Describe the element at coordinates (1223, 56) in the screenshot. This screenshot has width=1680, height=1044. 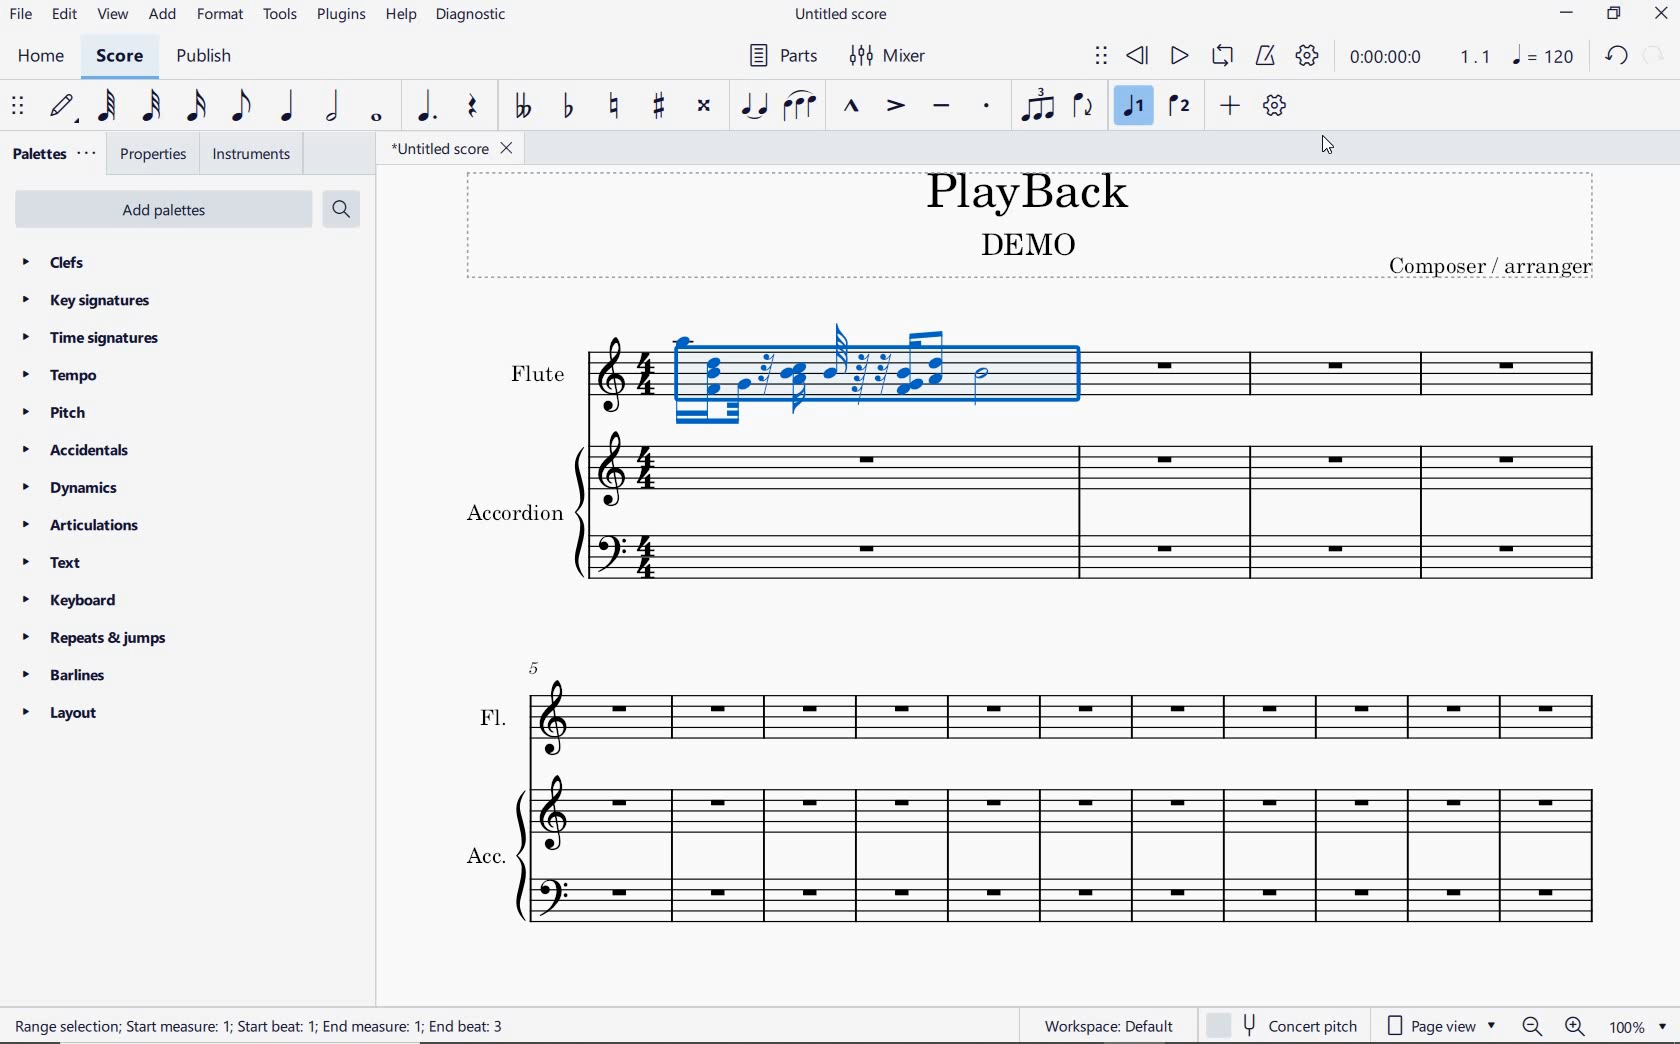
I see `loop playback` at that location.